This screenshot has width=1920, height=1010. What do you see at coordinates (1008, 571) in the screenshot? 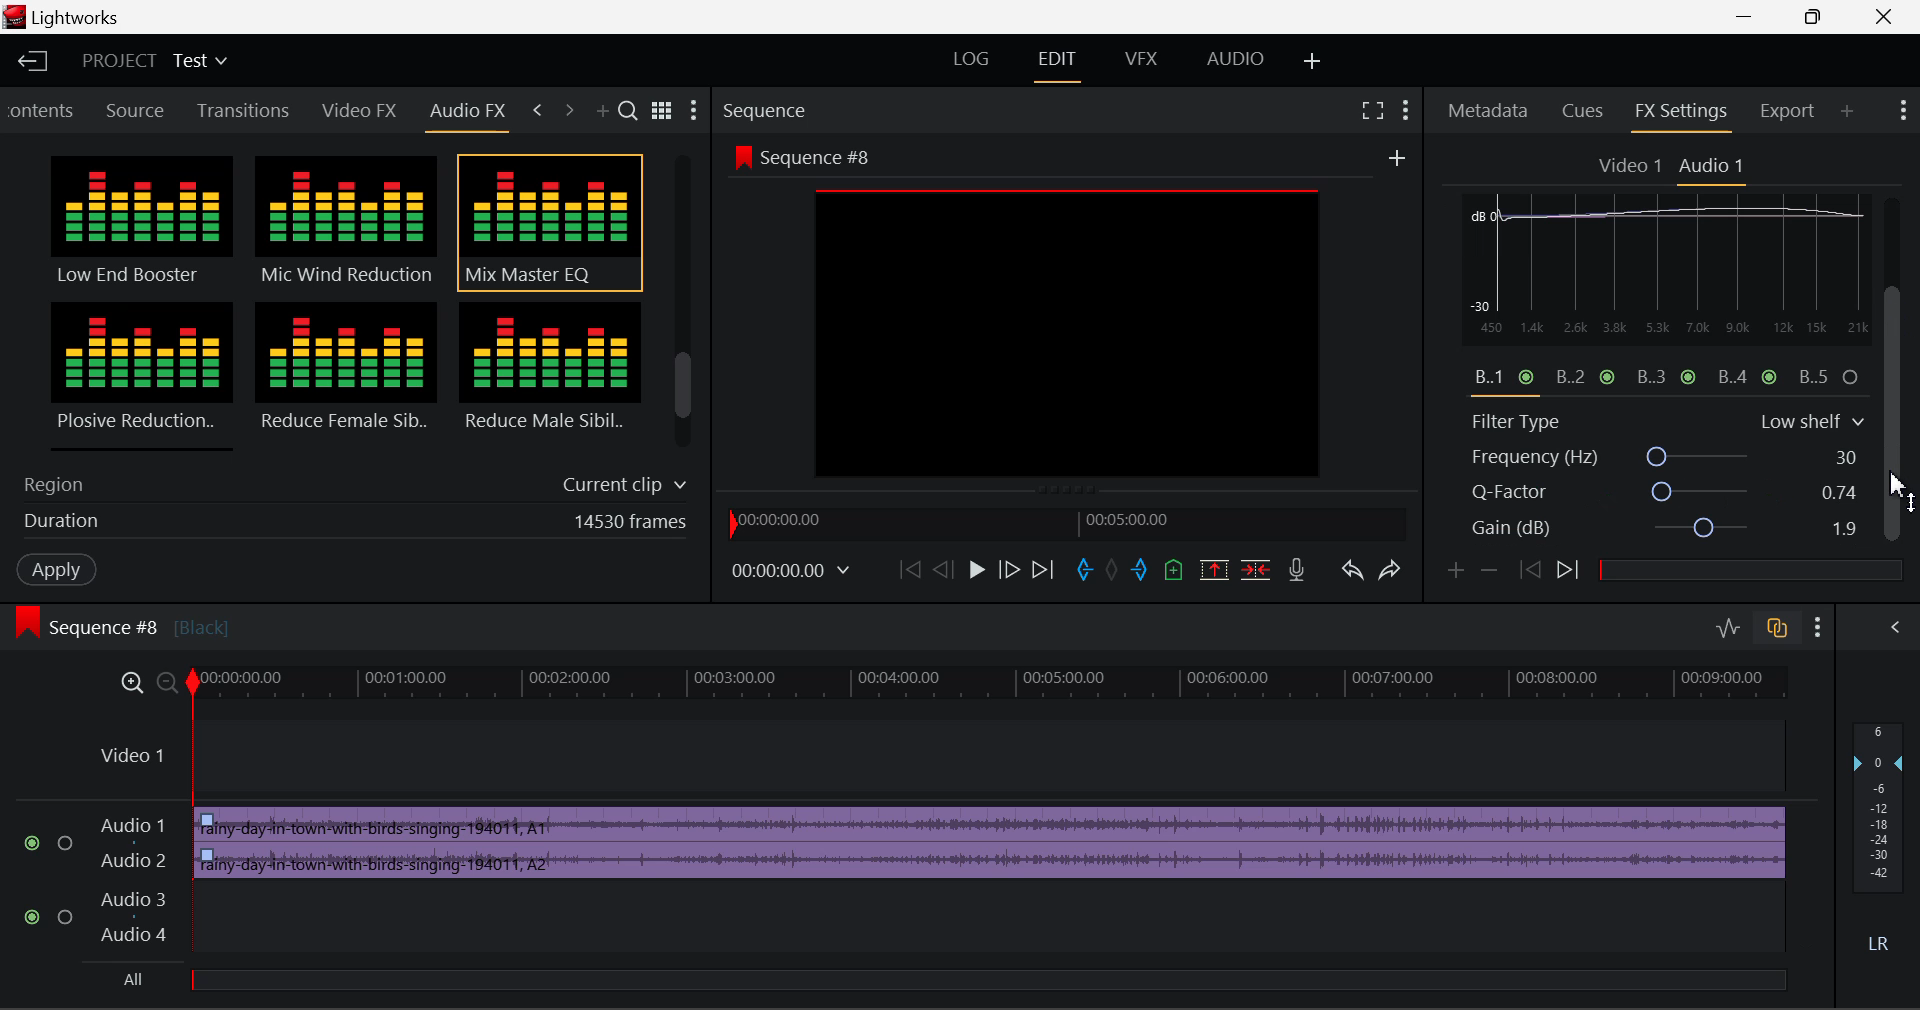
I see `Go Forward` at bounding box center [1008, 571].